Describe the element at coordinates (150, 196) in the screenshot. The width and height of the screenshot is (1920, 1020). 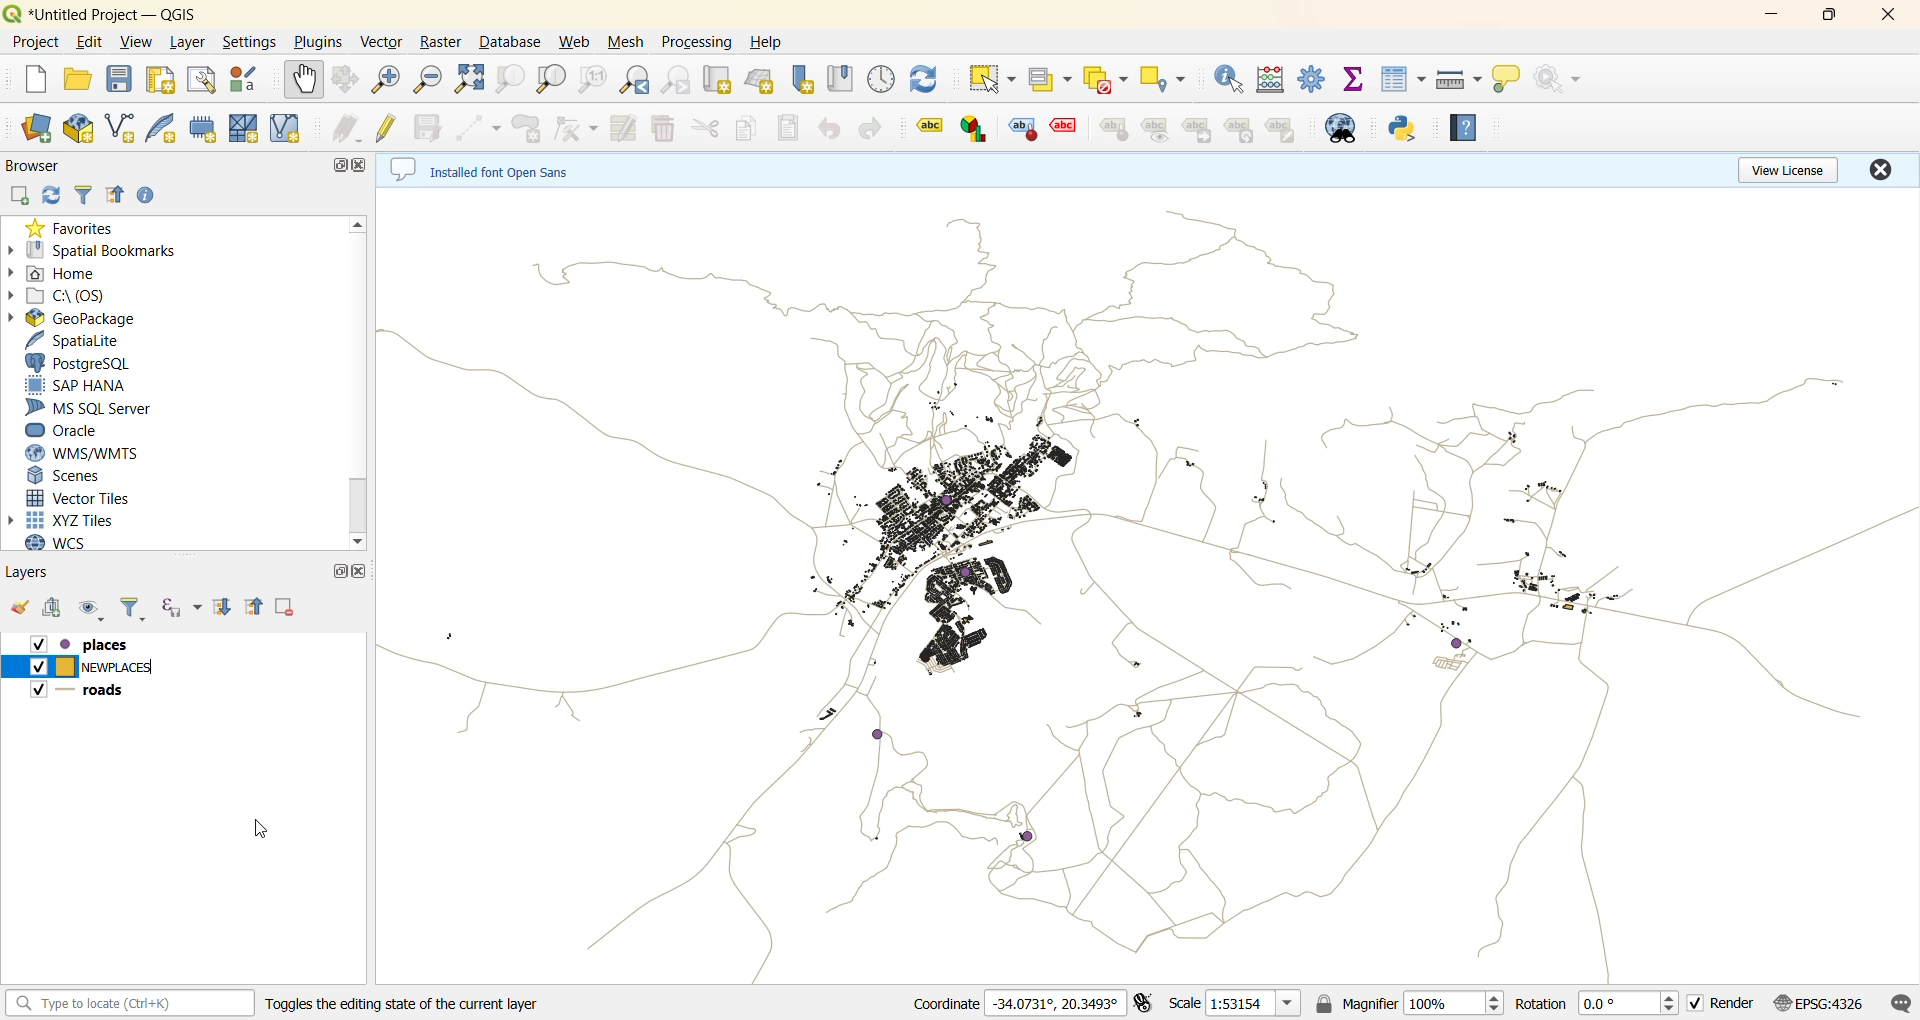
I see `enable/disable properties` at that location.